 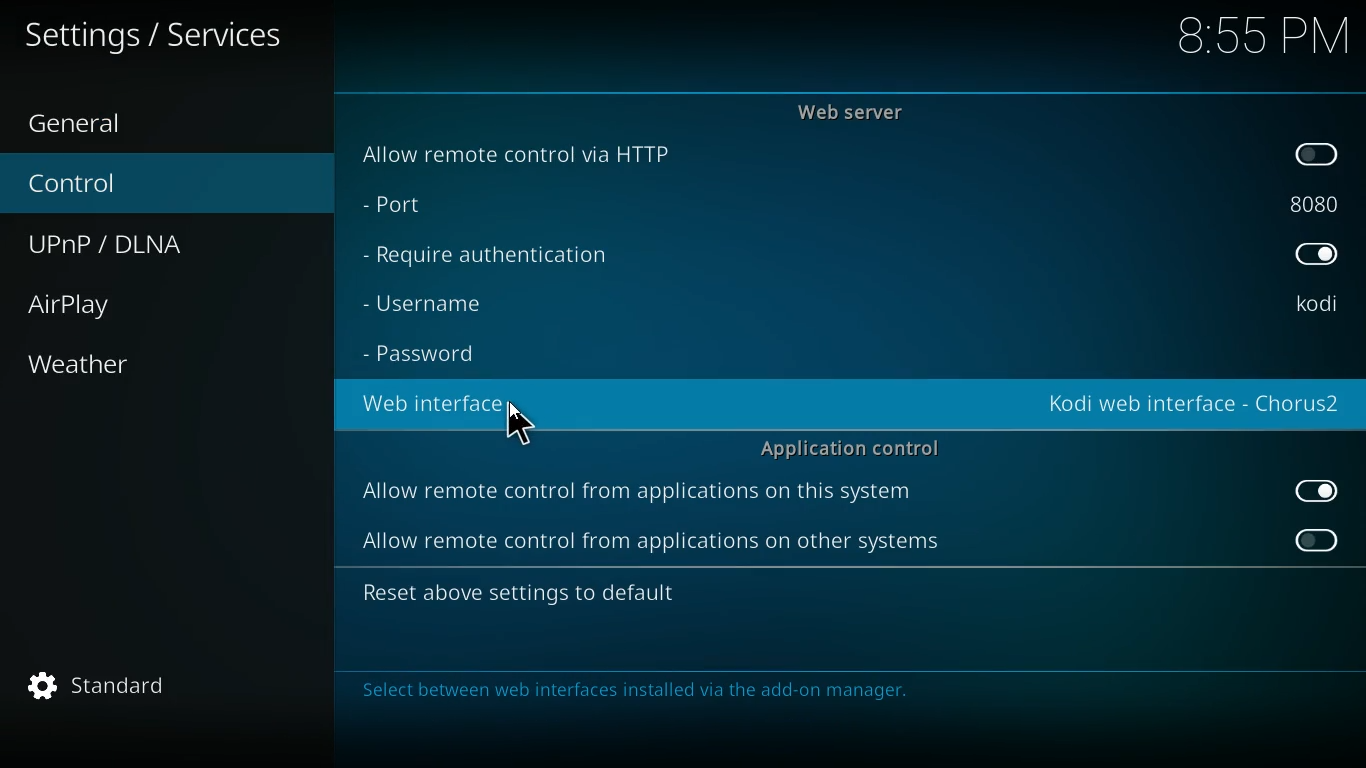 What do you see at coordinates (96, 185) in the screenshot?
I see `control` at bounding box center [96, 185].